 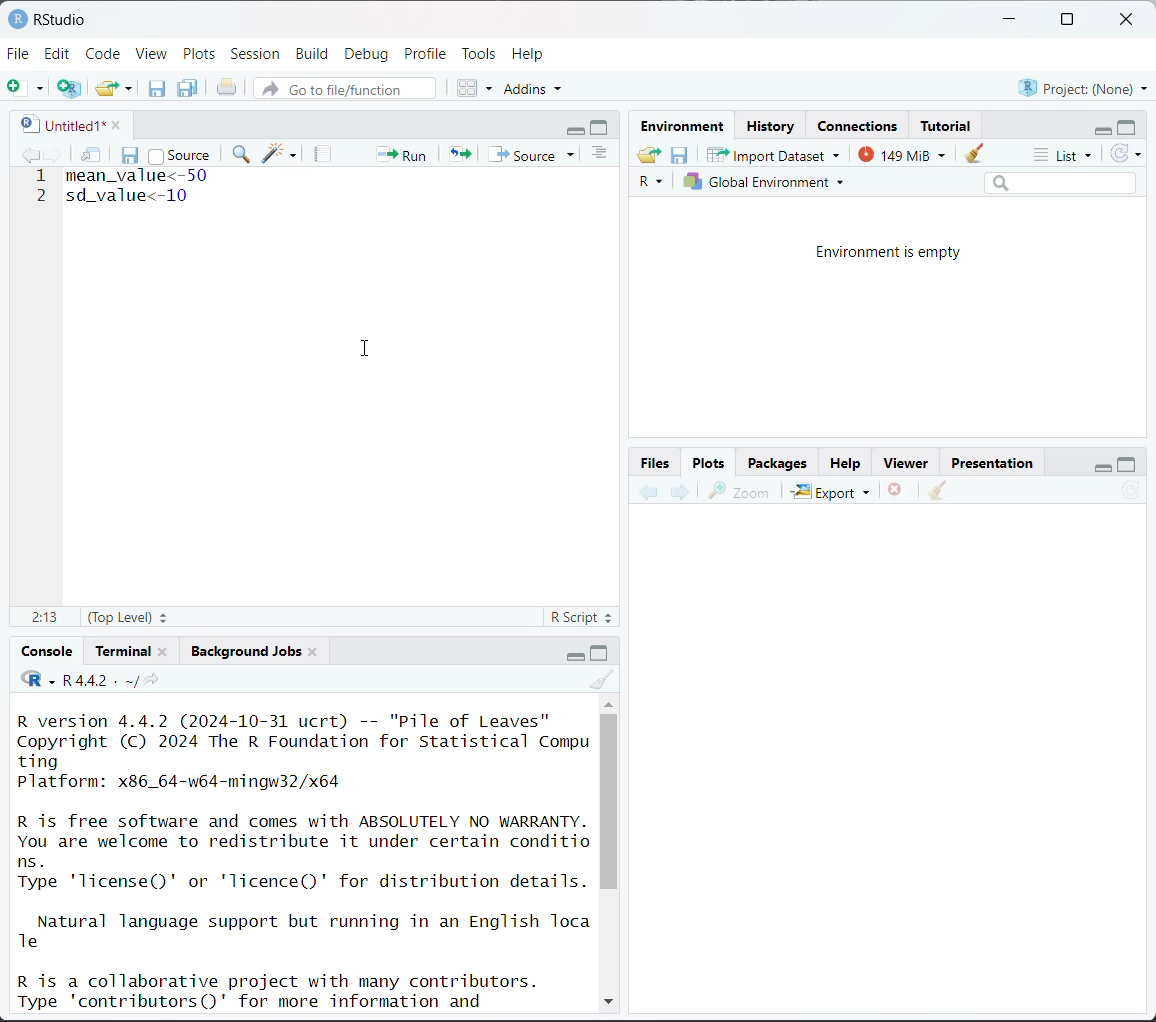 I want to click on view the current working directory, so click(x=151, y=680).